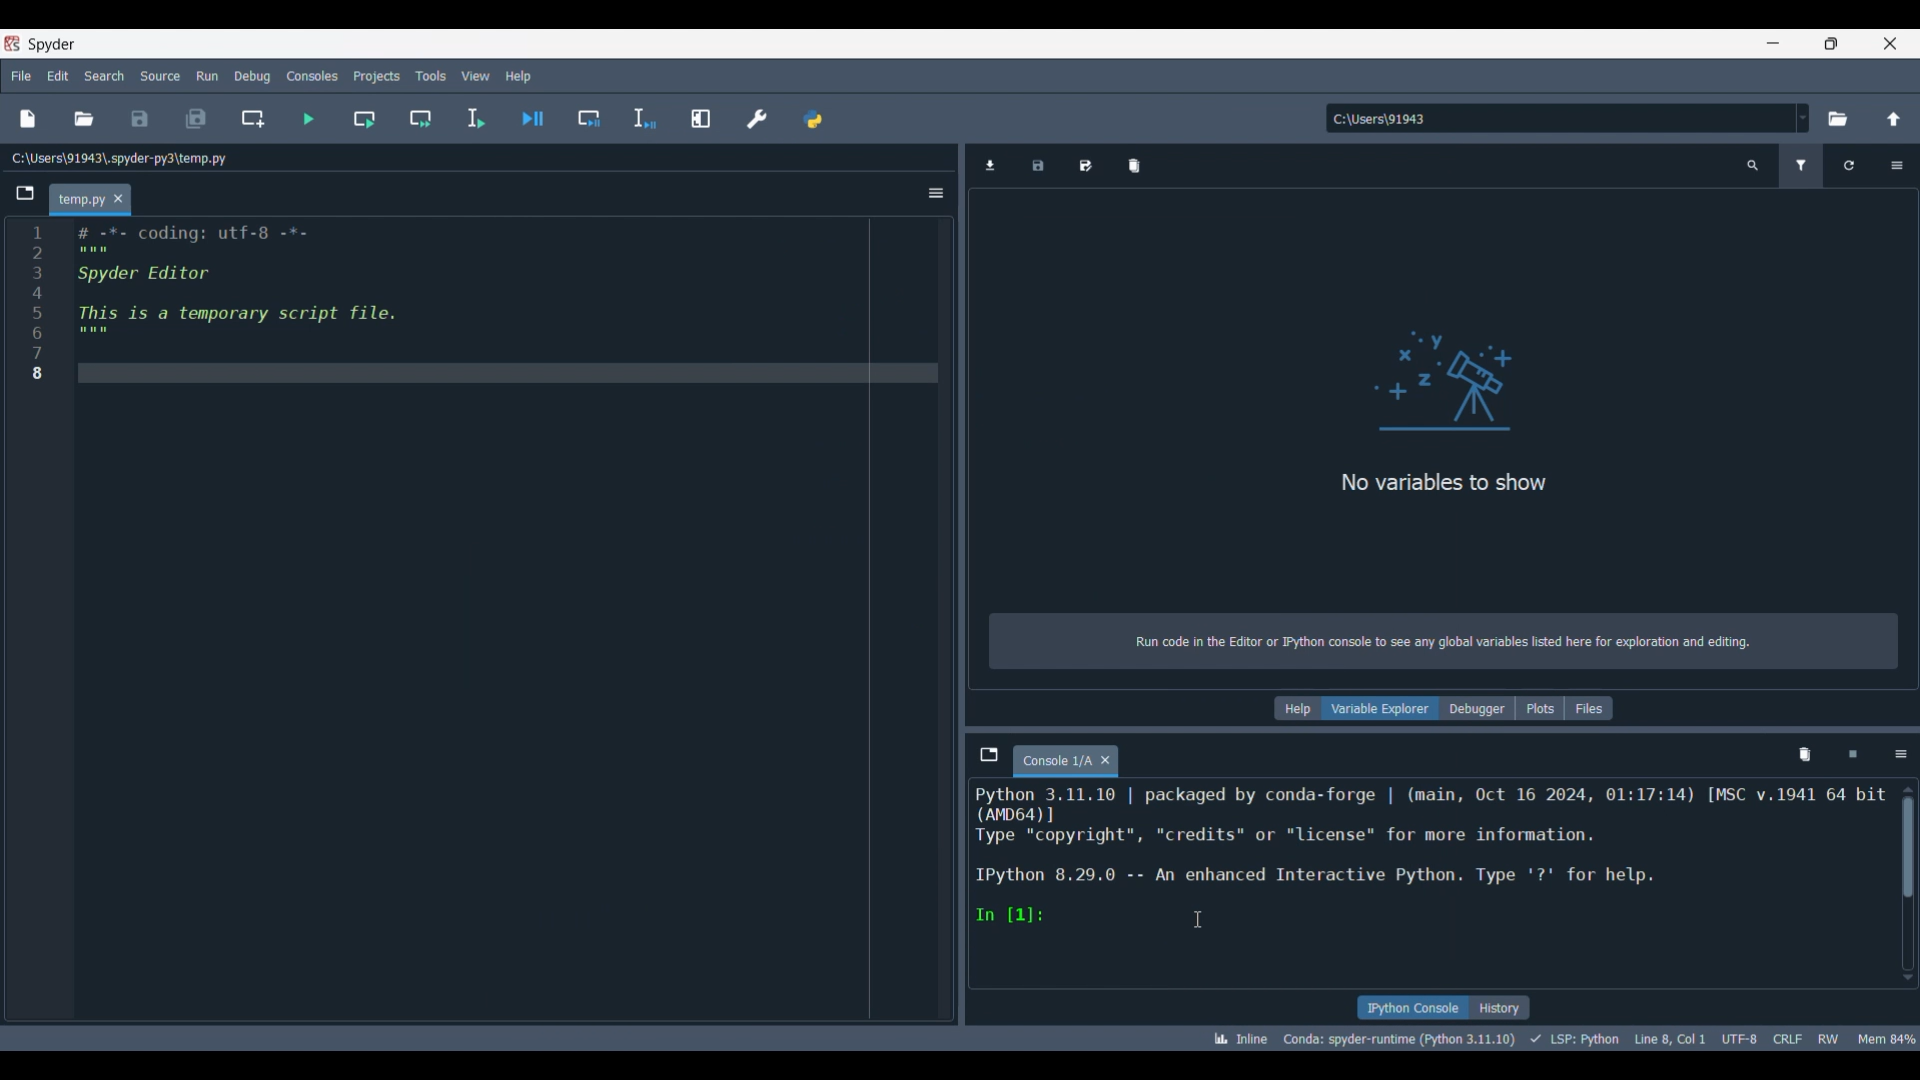 This screenshot has height=1080, width=1920. Describe the element at coordinates (1802, 166) in the screenshot. I see `Filter variables` at that location.